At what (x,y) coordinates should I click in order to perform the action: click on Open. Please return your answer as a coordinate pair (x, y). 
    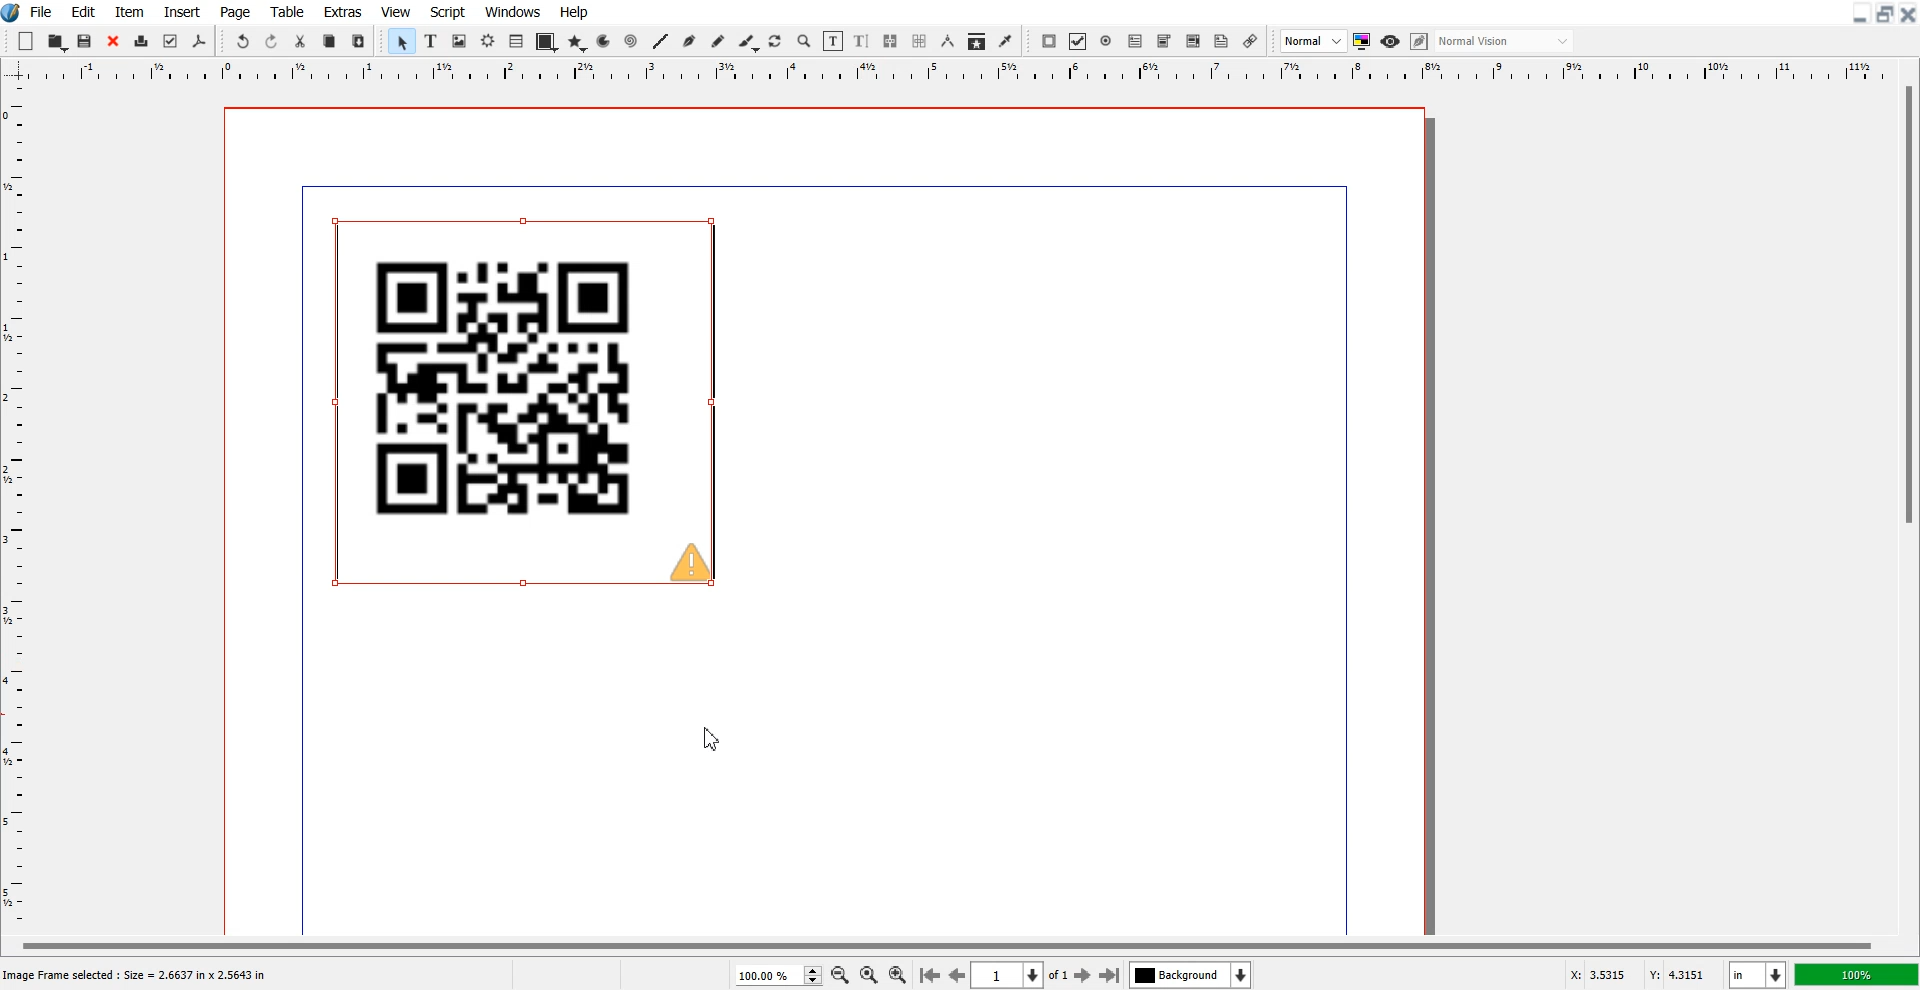
    Looking at the image, I should click on (87, 41).